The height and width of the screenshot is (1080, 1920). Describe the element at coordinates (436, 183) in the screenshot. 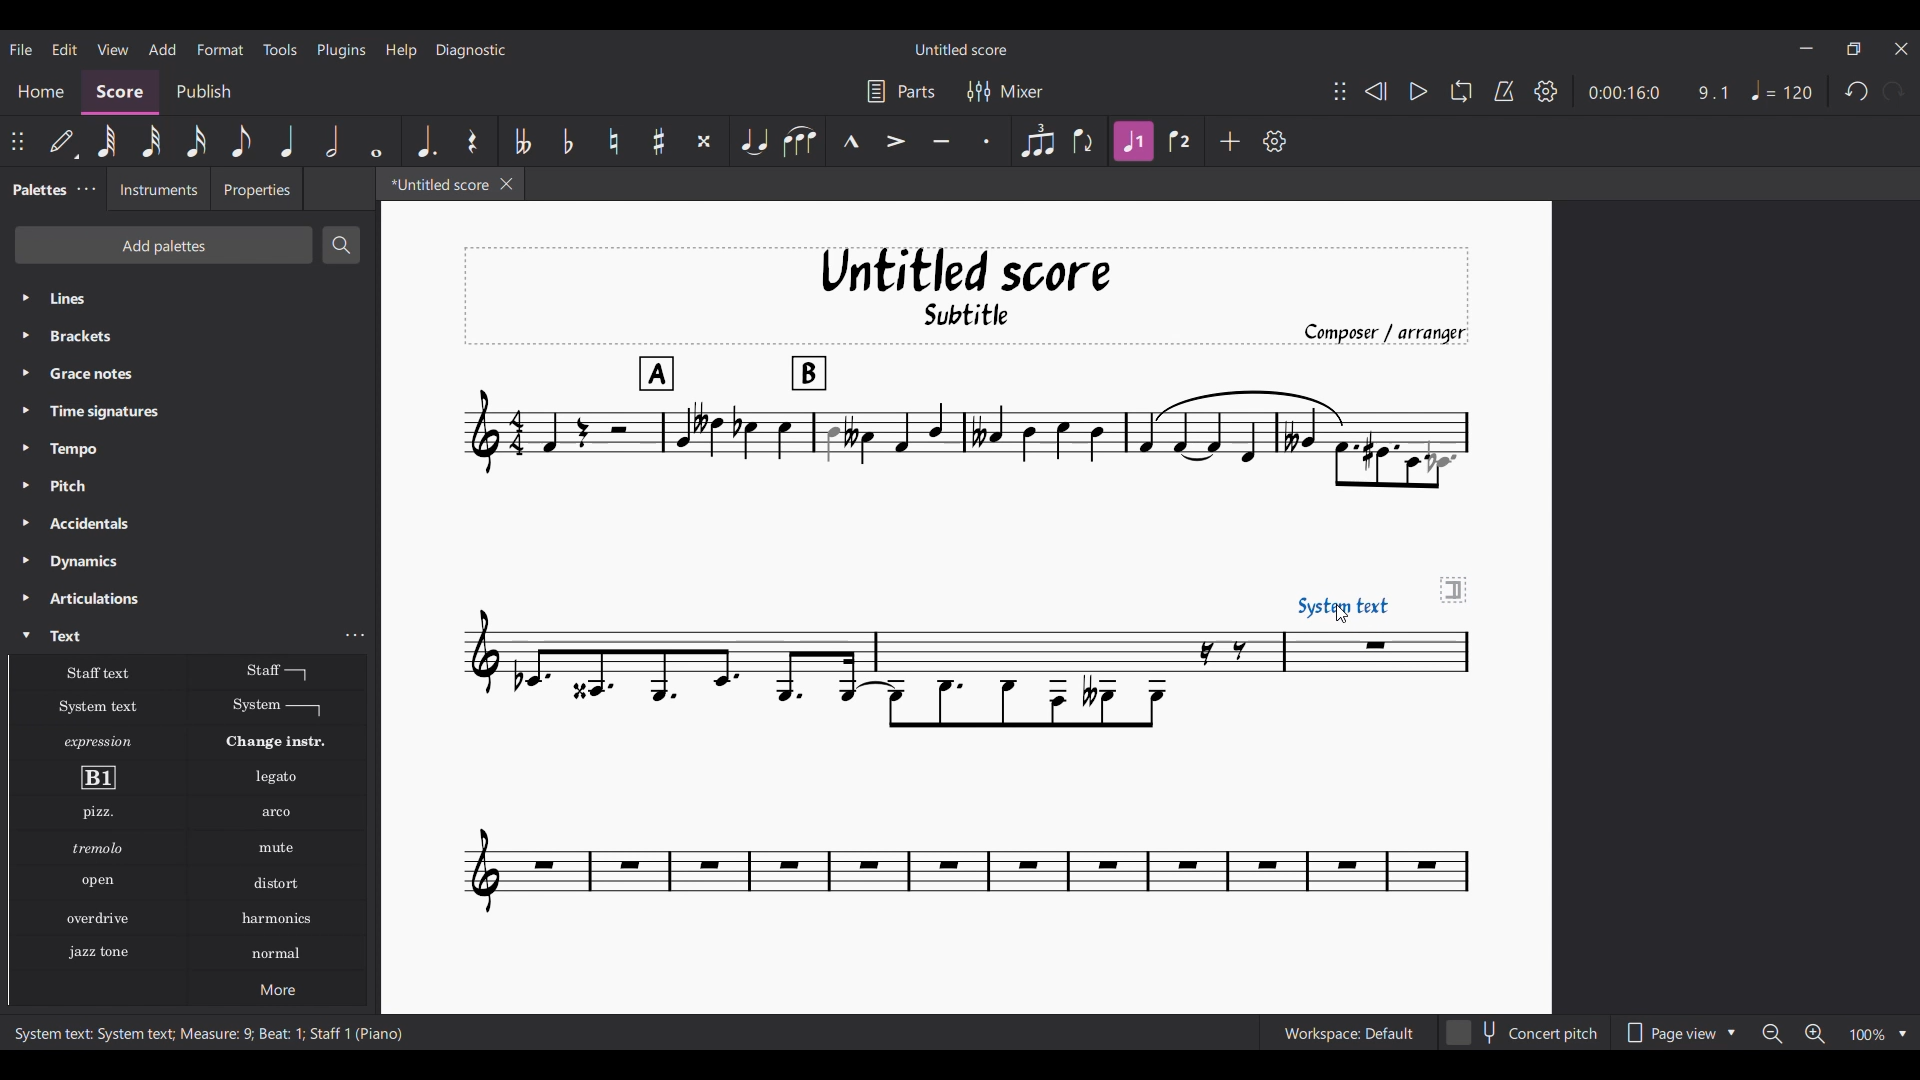

I see `*Untitled score, current tab` at that location.